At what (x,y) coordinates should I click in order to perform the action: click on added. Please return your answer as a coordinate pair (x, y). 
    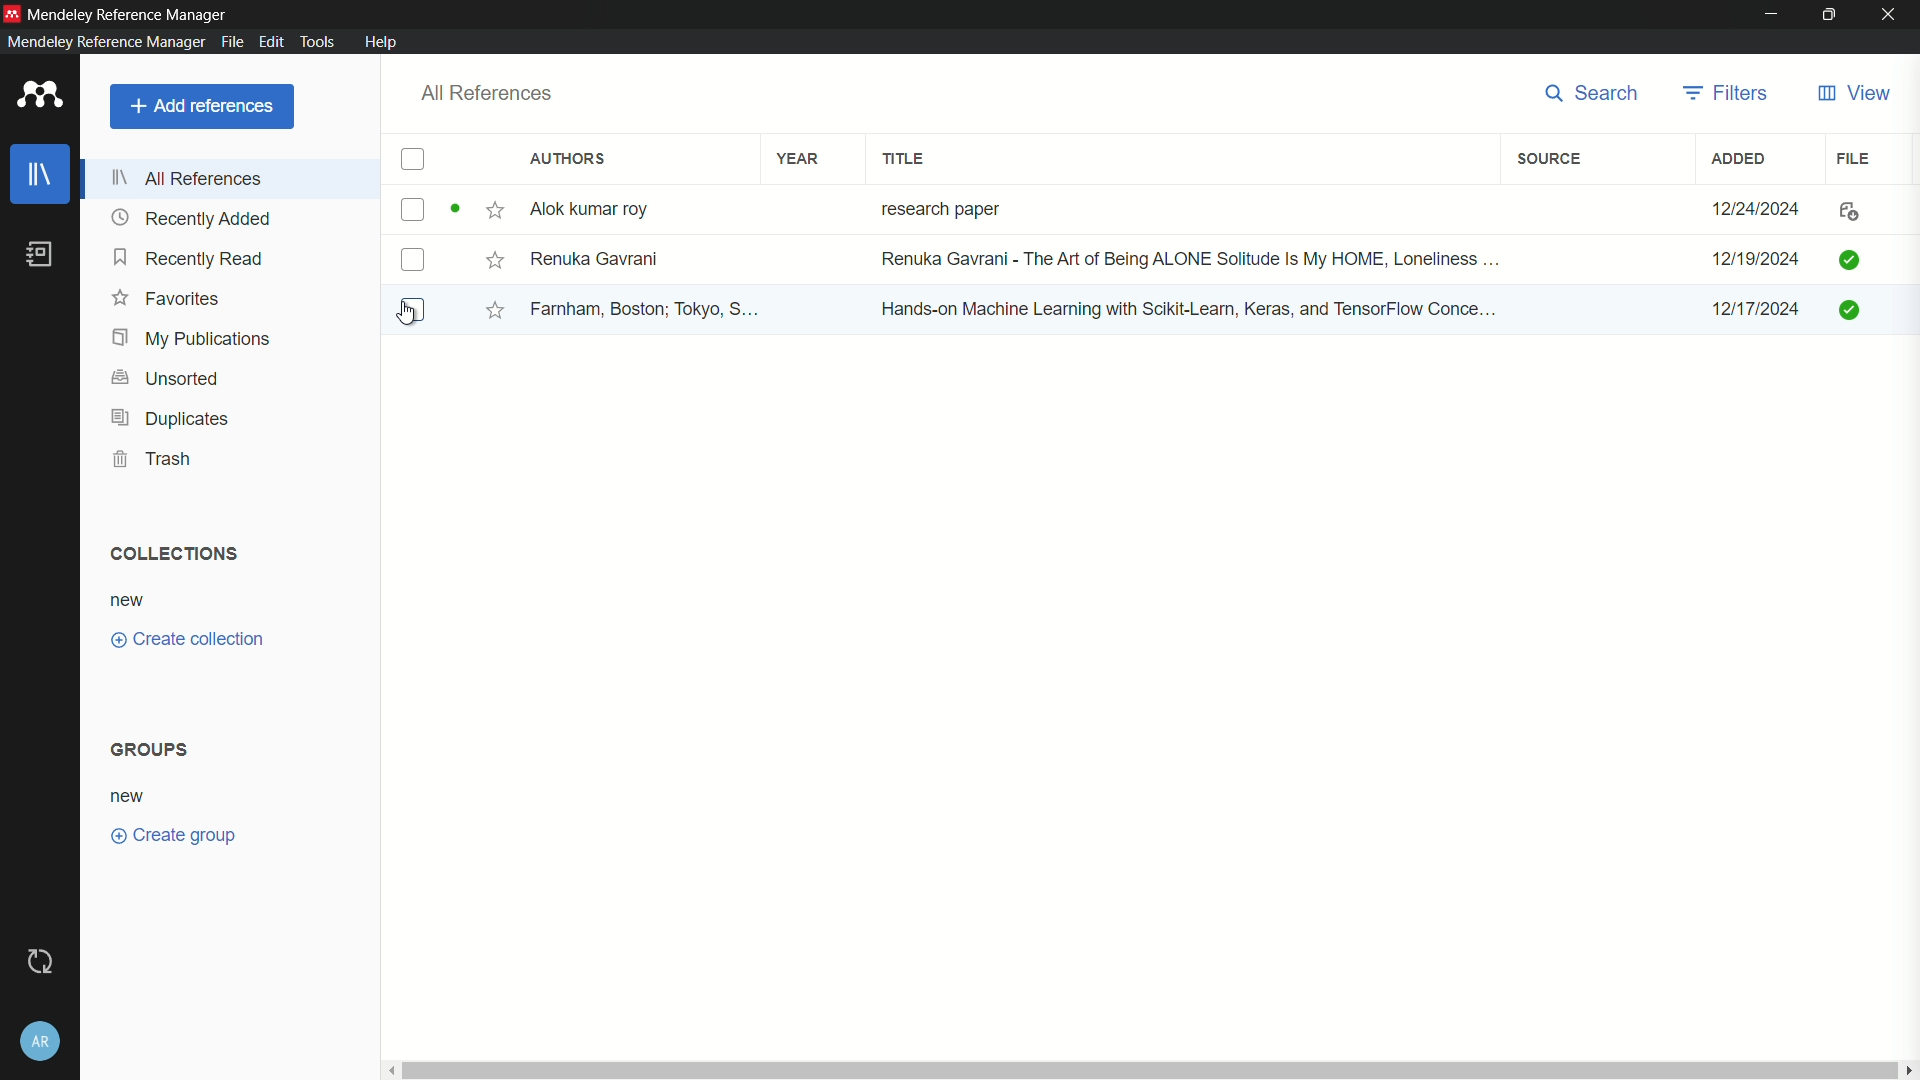
    Looking at the image, I should click on (1740, 159).